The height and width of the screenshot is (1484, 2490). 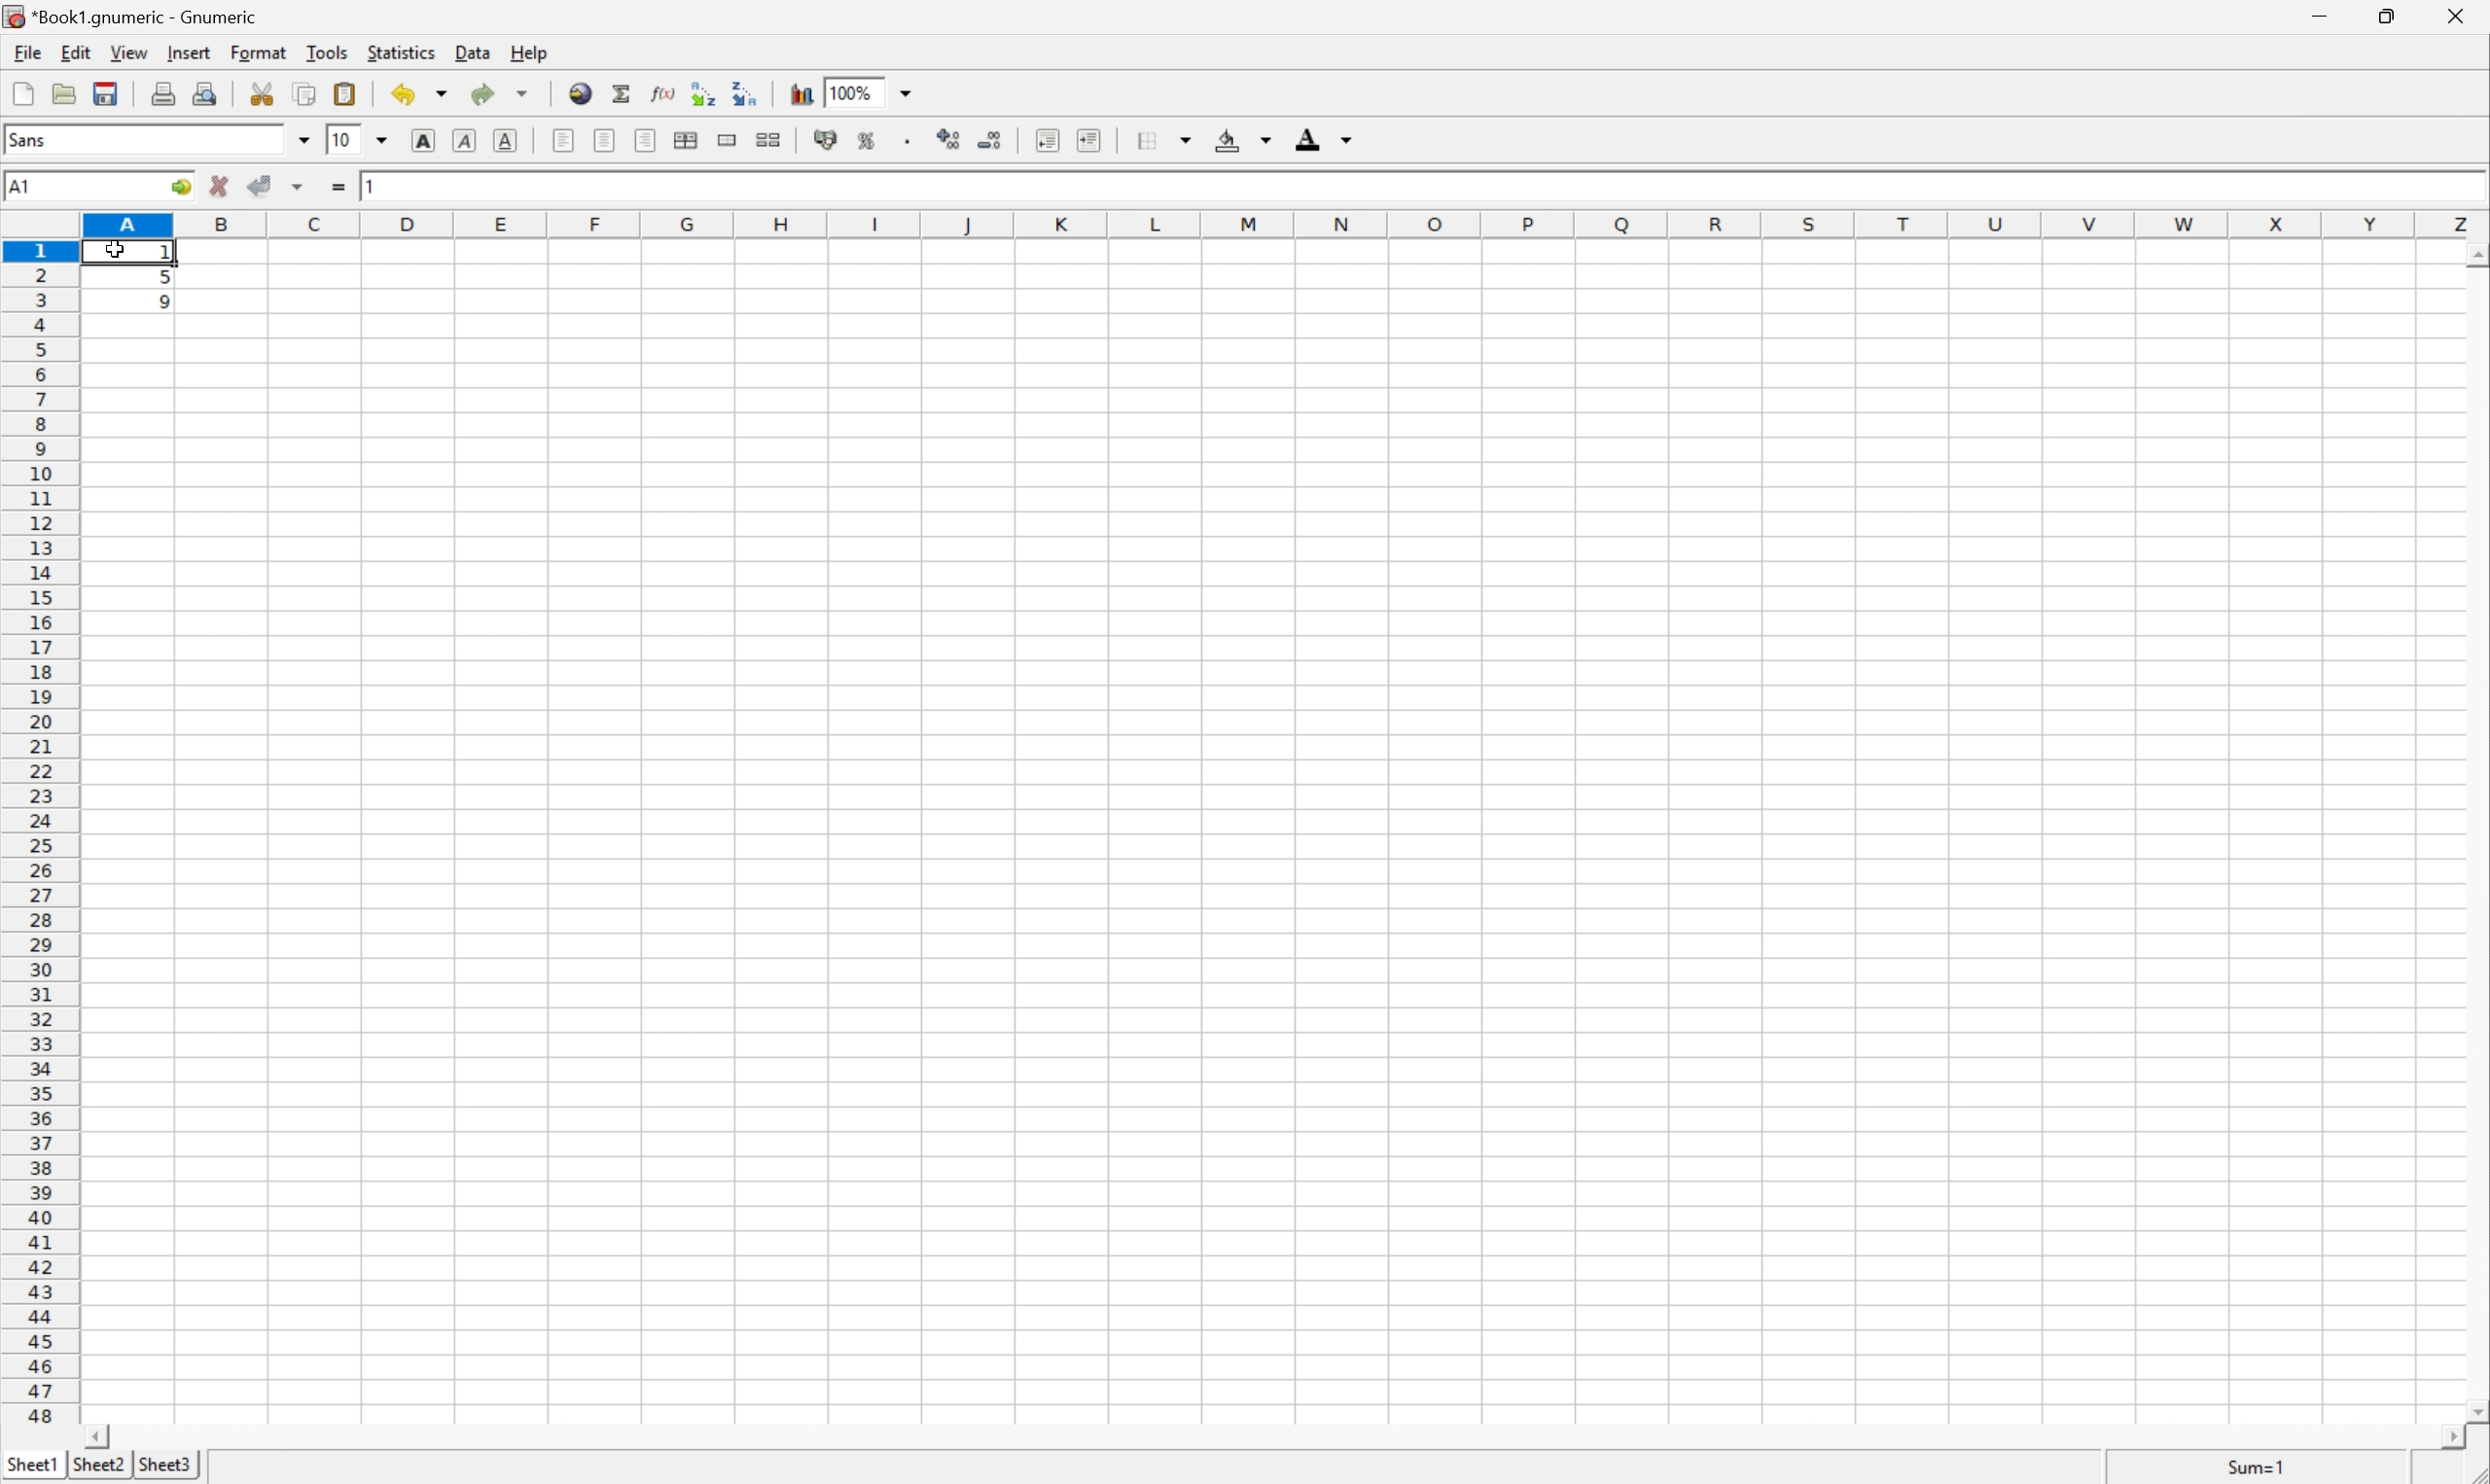 I want to click on 100%, so click(x=850, y=91).